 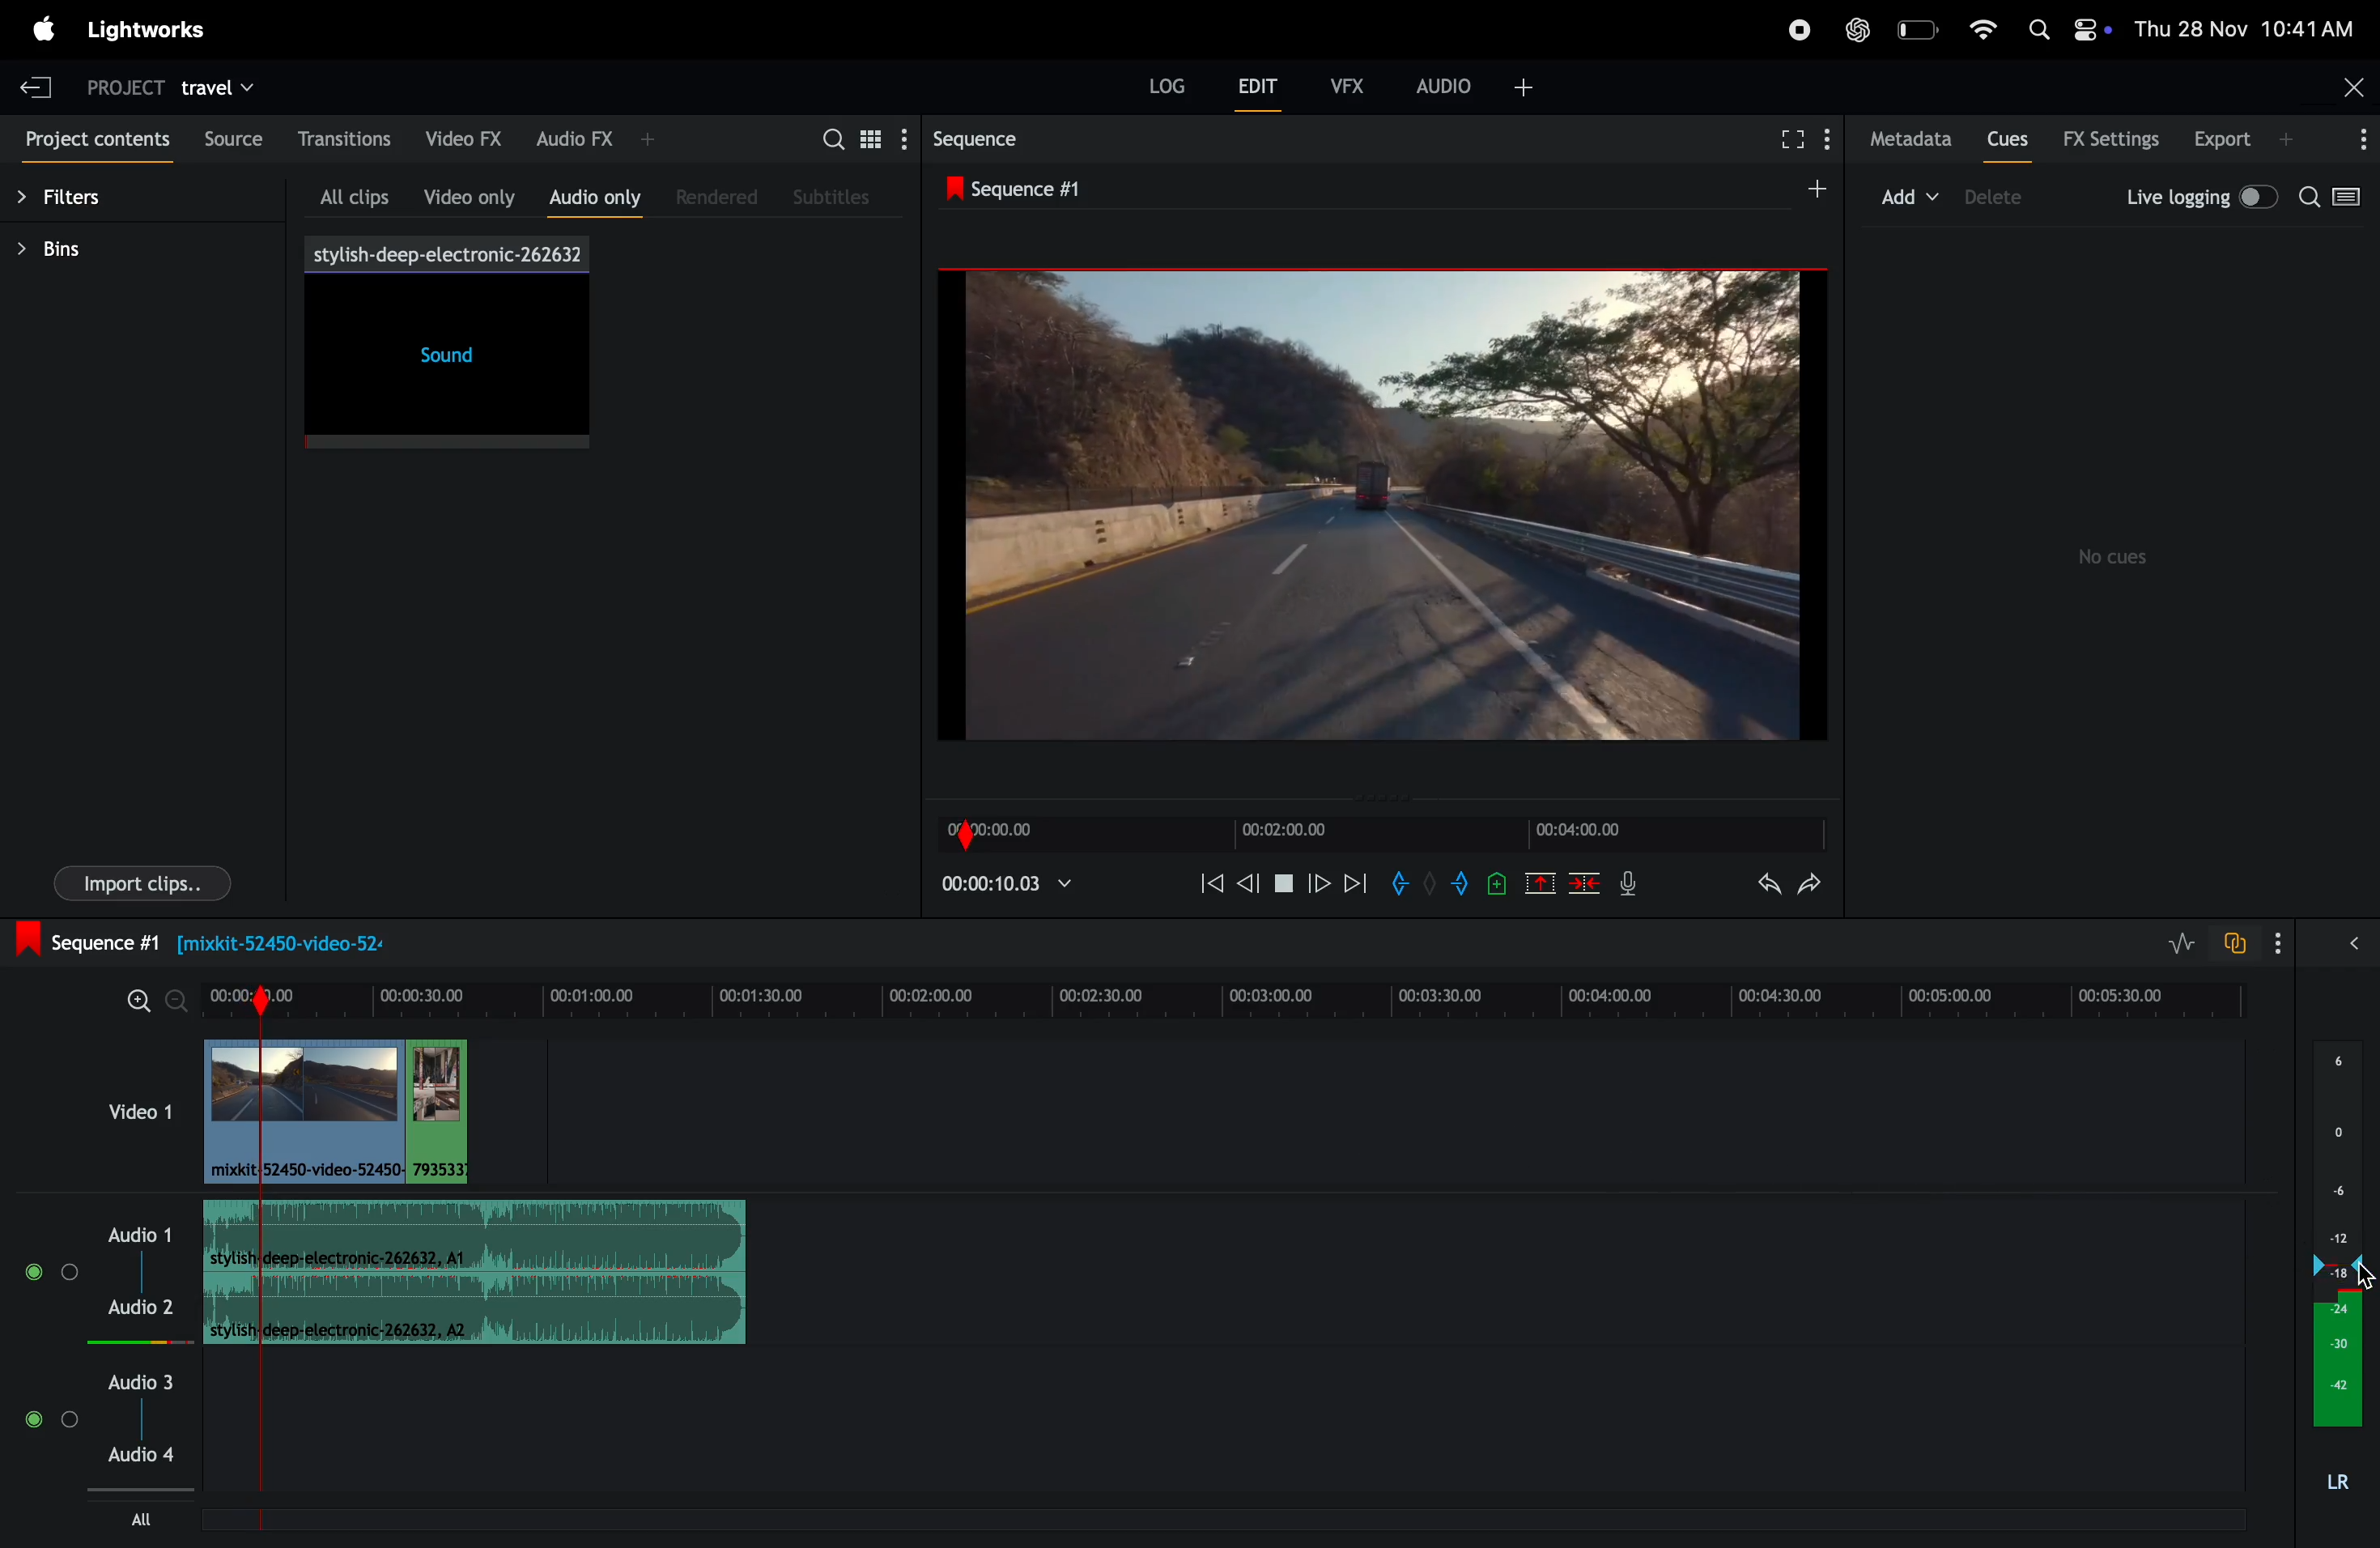 What do you see at coordinates (85, 196) in the screenshot?
I see `filters` at bounding box center [85, 196].